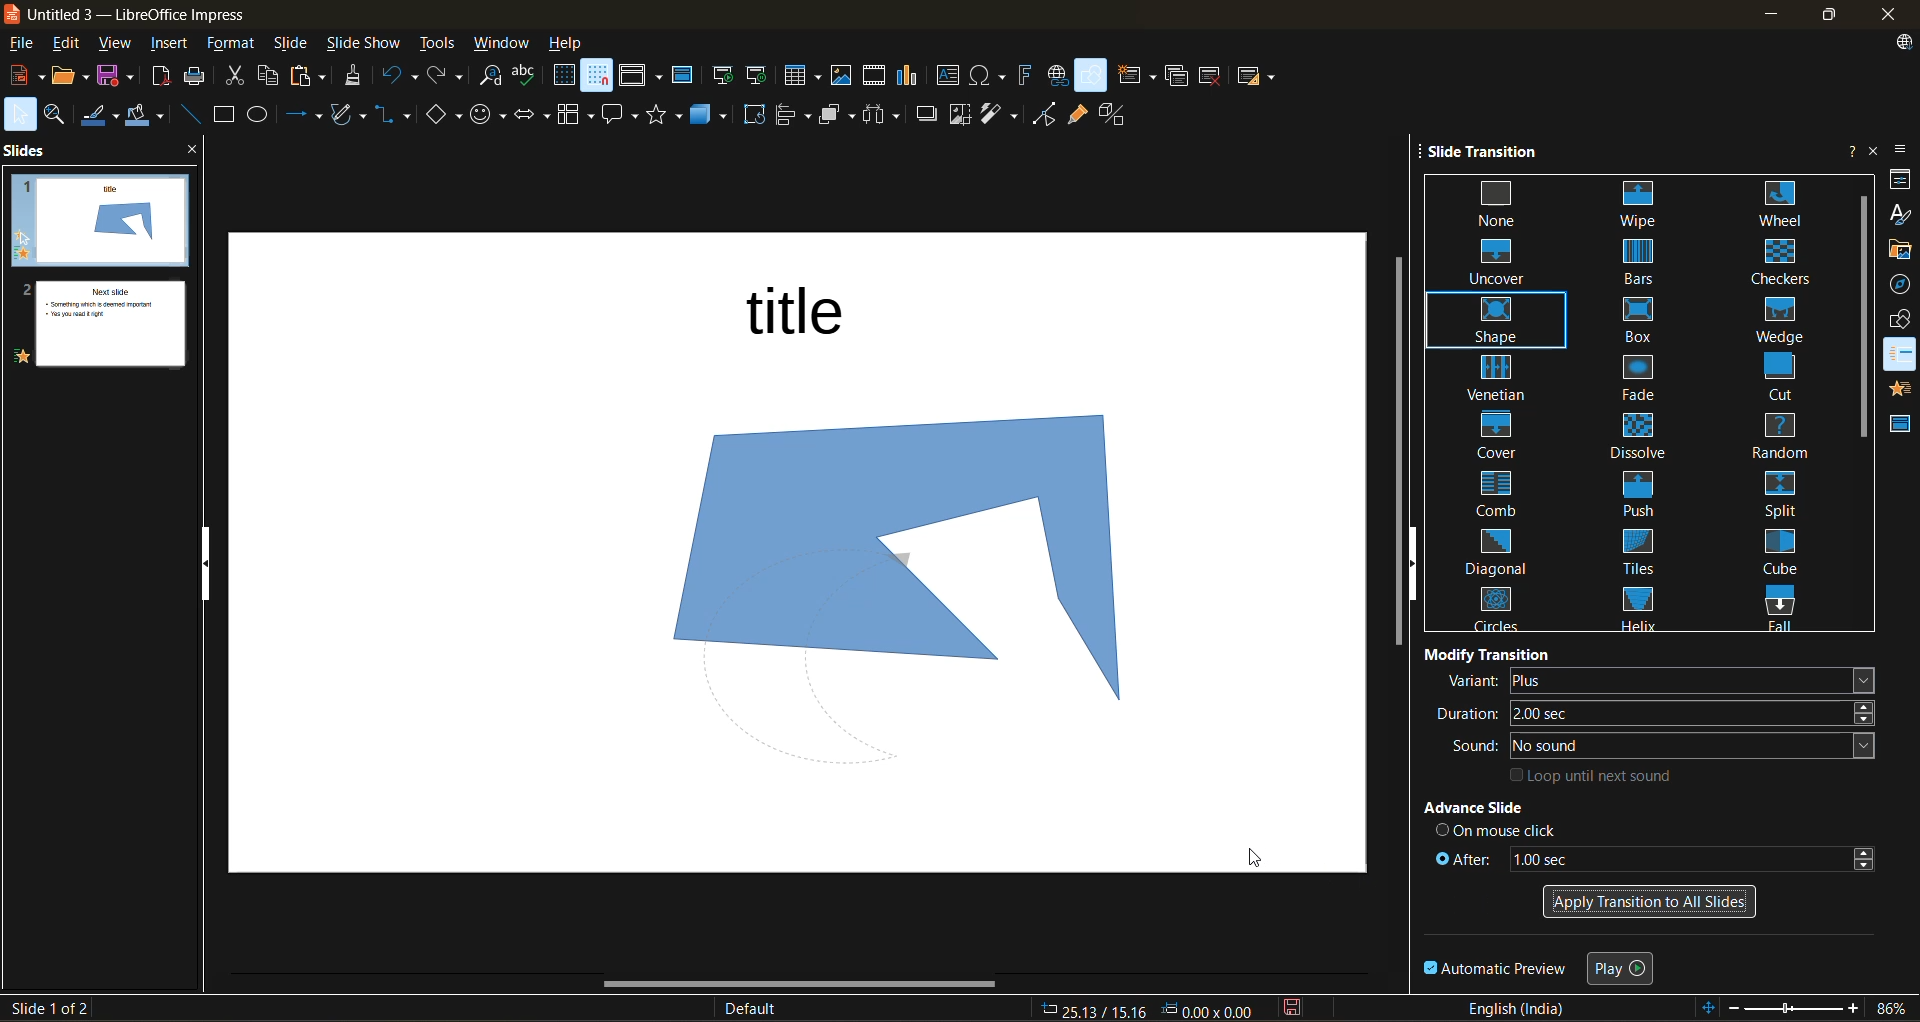  Describe the element at coordinates (225, 115) in the screenshot. I see `rectangle` at that location.